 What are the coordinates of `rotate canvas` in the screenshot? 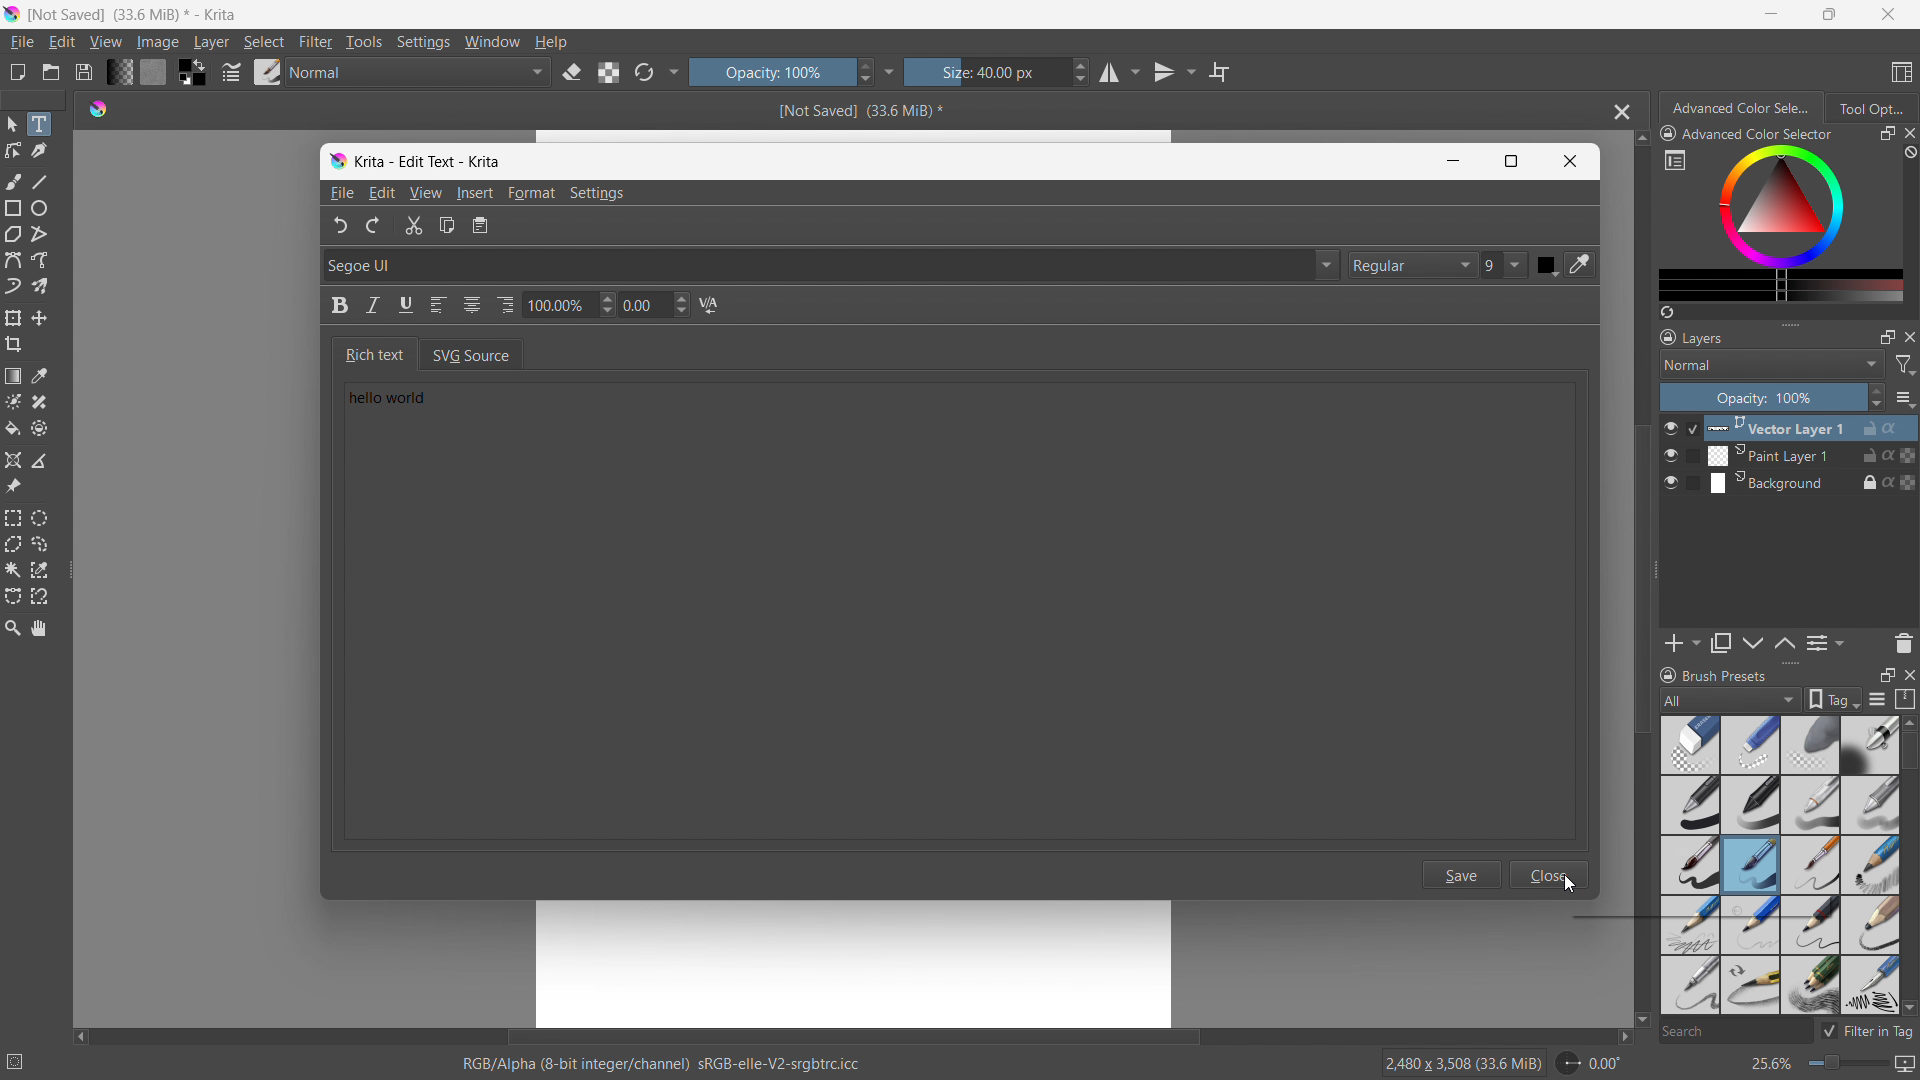 It's located at (1590, 1063).